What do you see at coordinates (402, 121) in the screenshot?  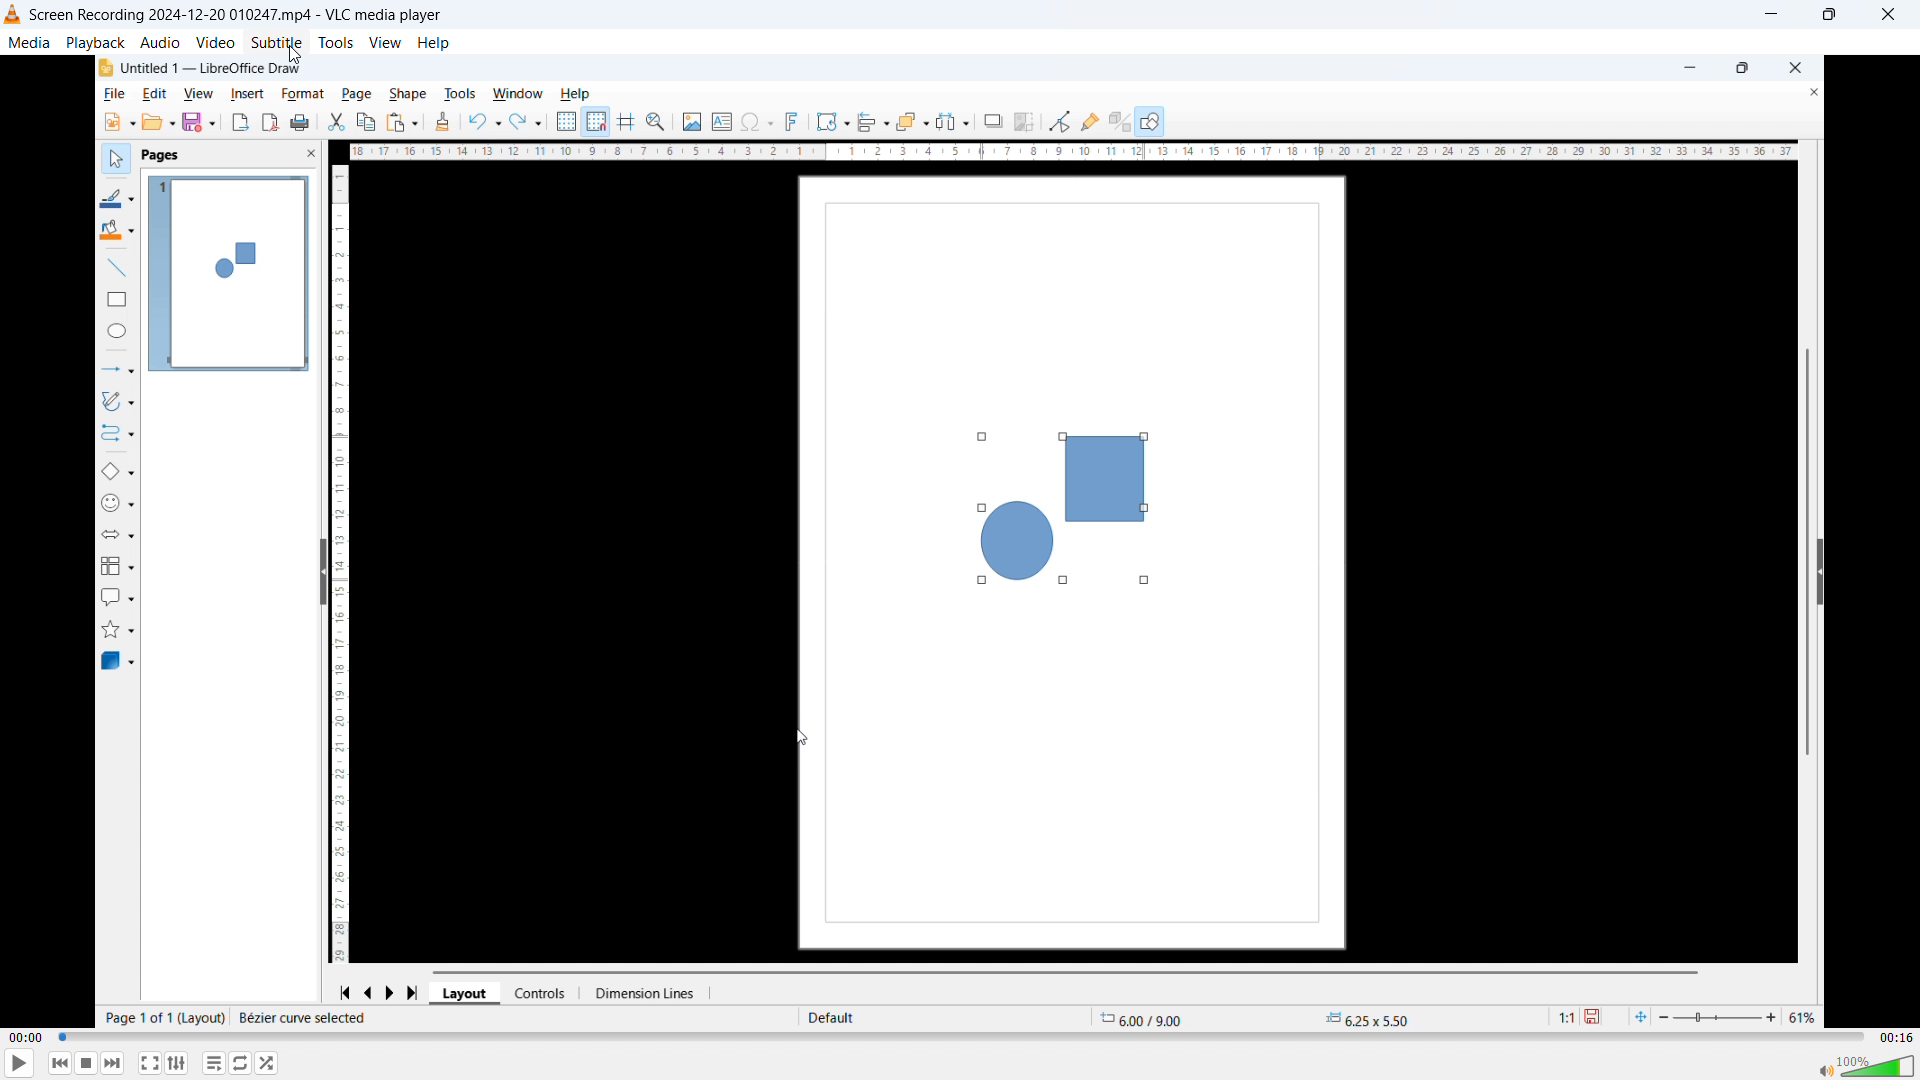 I see `paste` at bounding box center [402, 121].